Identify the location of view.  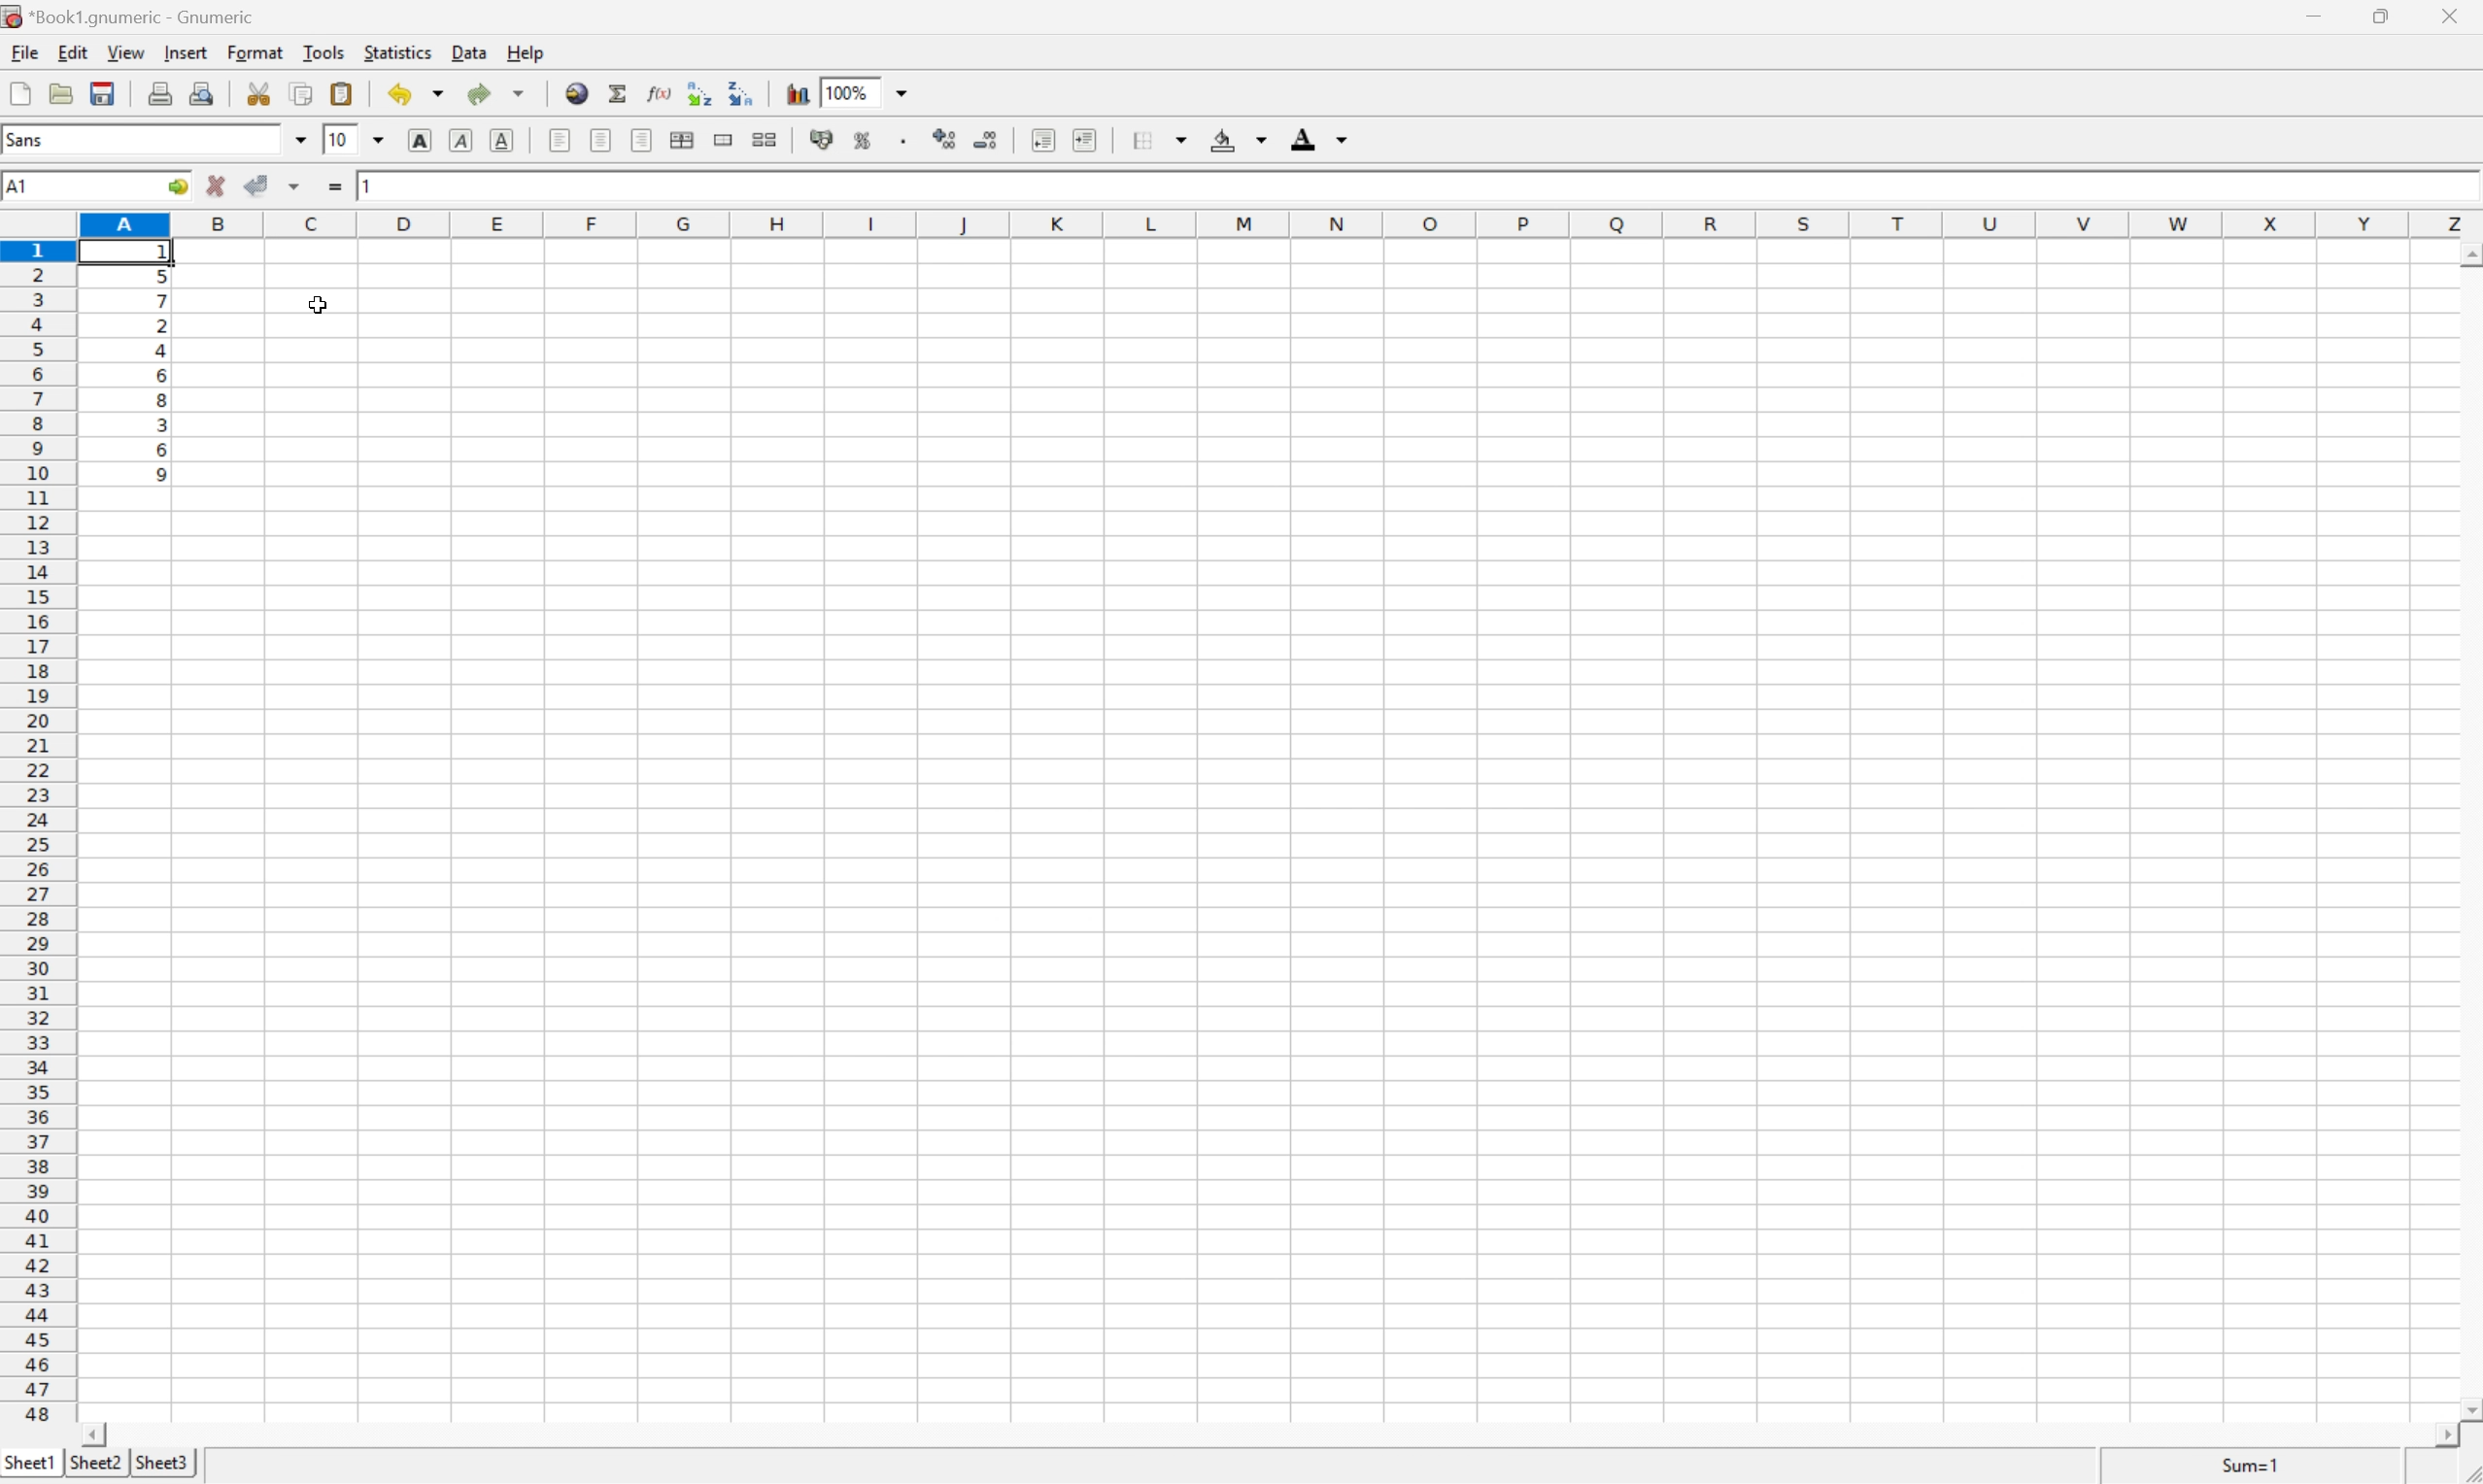
(126, 51).